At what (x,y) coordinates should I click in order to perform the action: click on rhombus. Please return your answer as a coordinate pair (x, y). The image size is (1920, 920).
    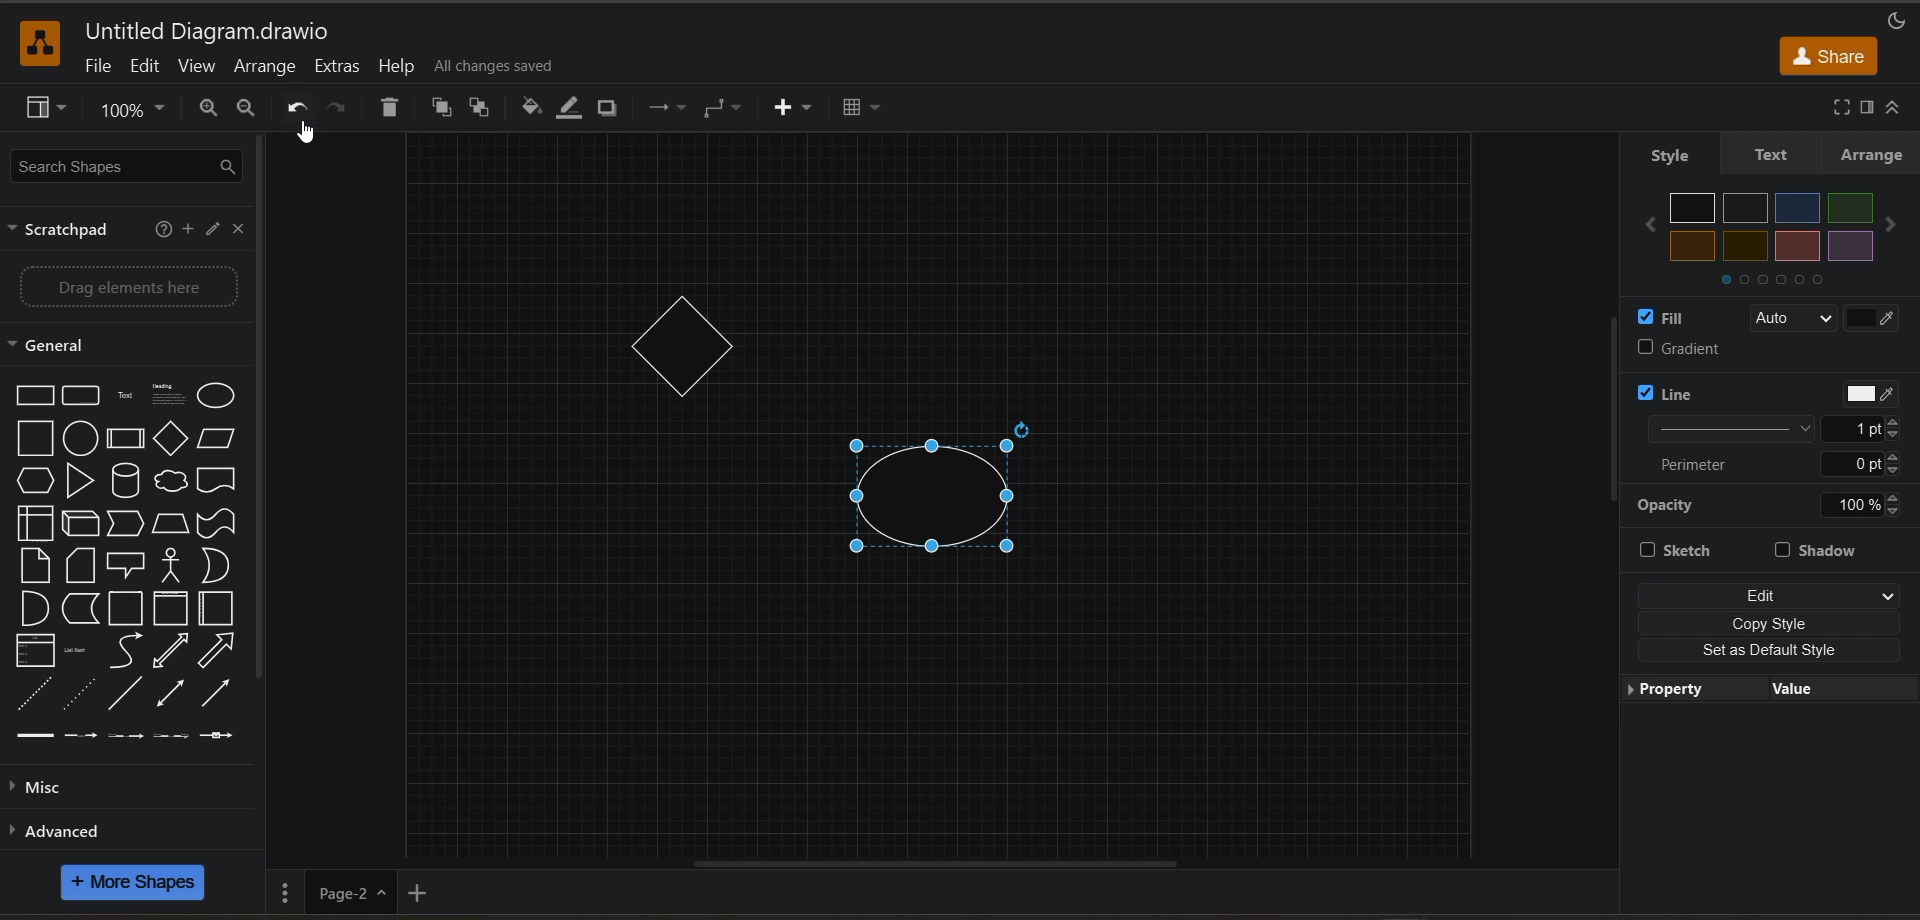
    Looking at the image, I should click on (677, 348).